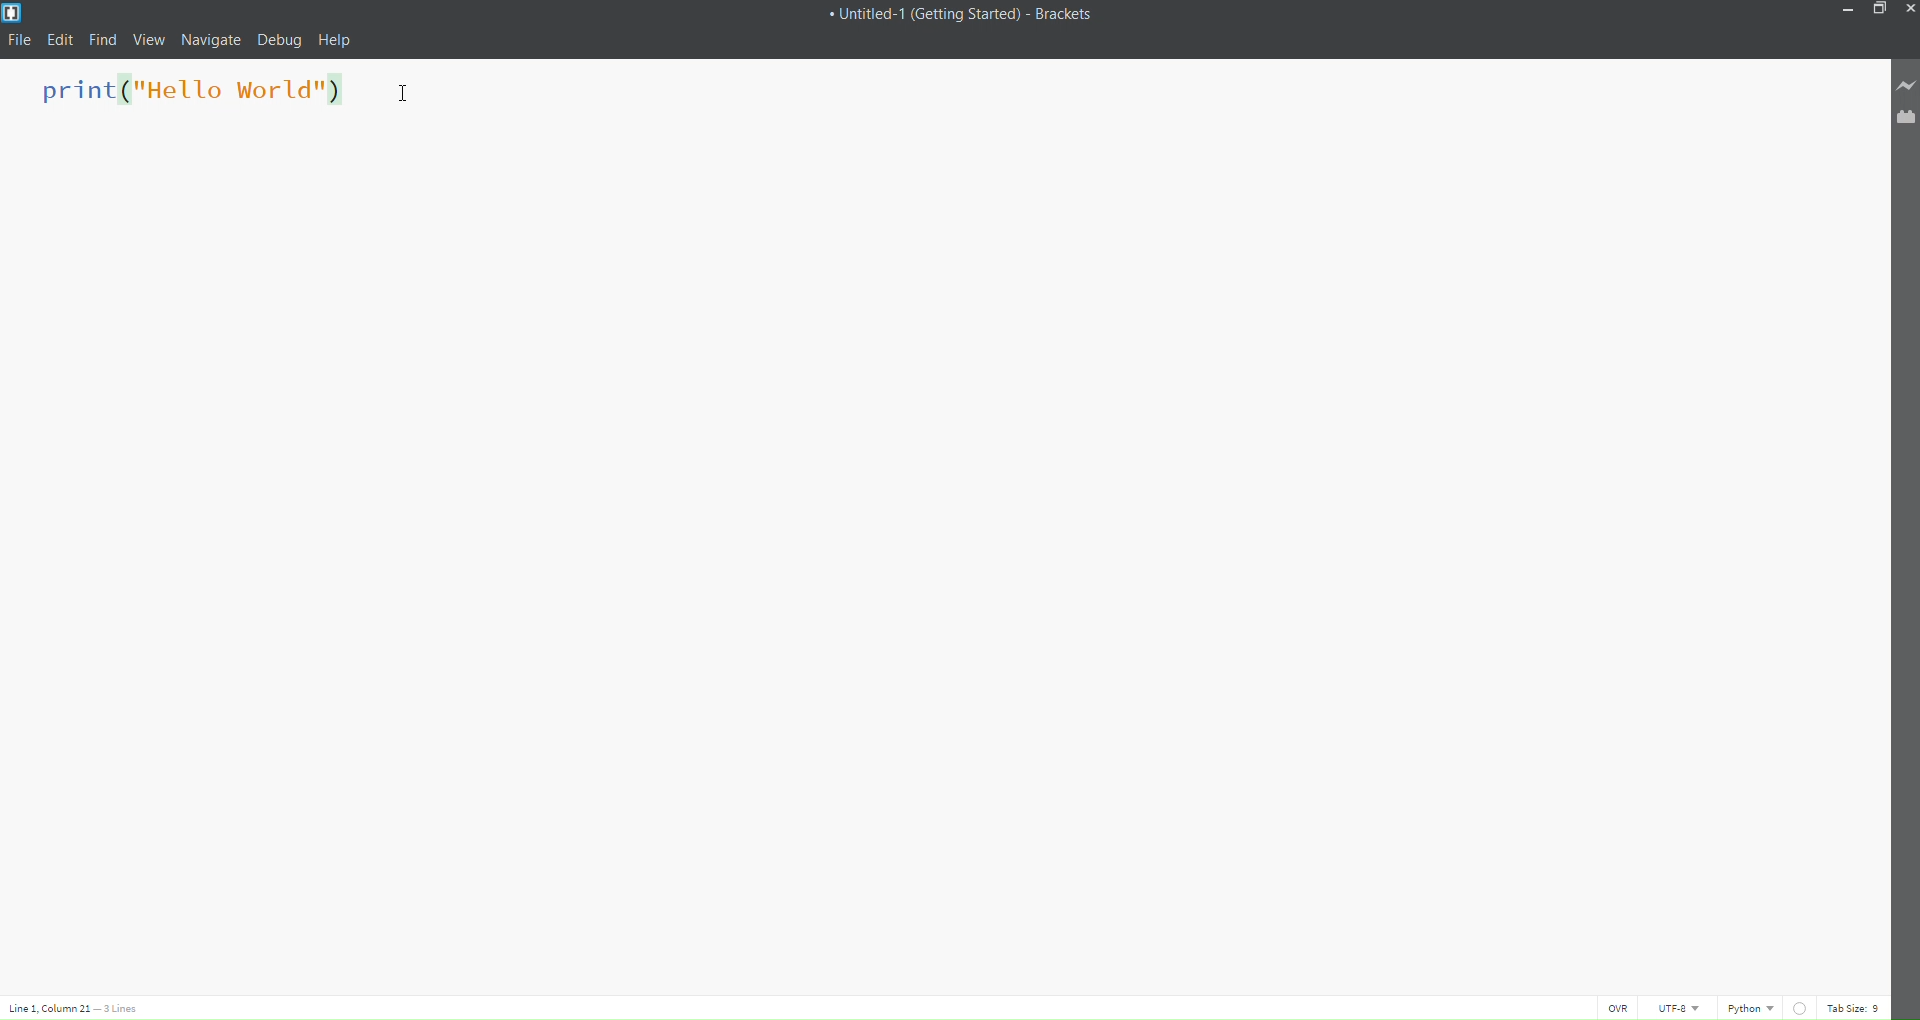  Describe the element at coordinates (337, 37) in the screenshot. I see `help` at that location.